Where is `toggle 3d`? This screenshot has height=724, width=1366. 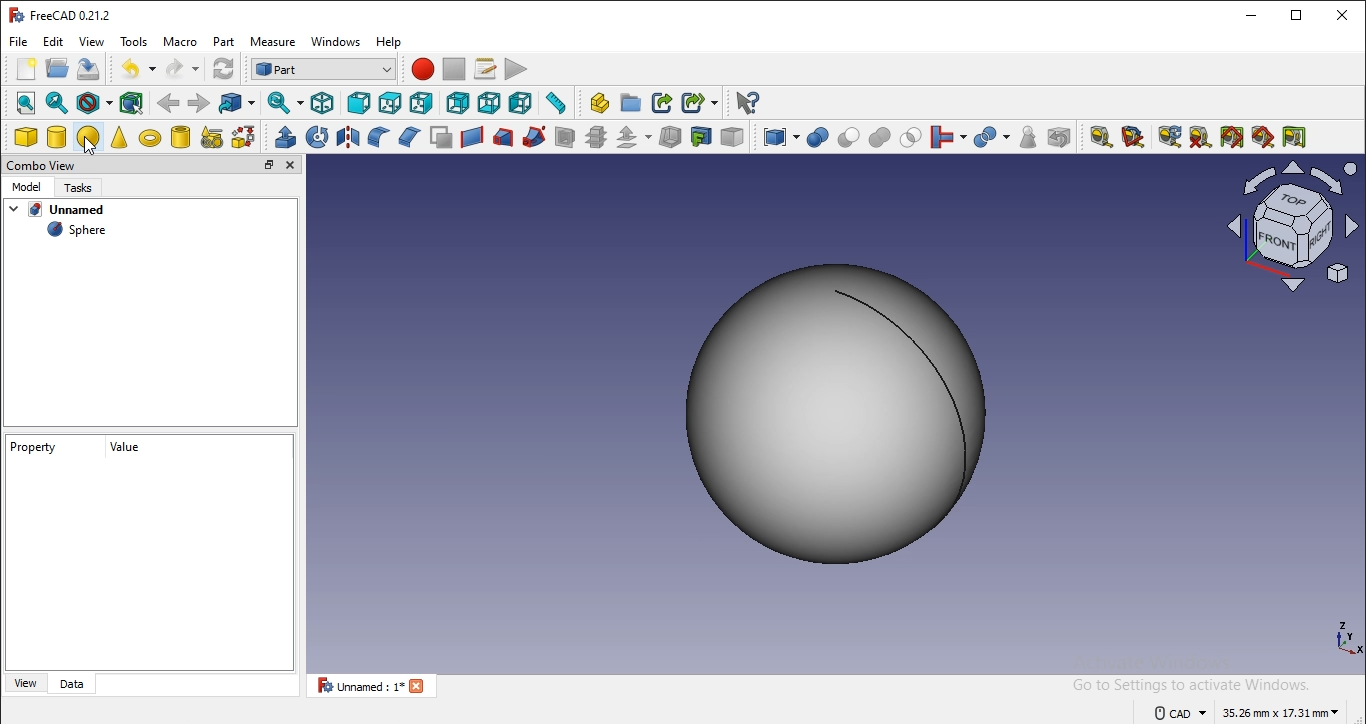
toggle 3d is located at coordinates (1264, 137).